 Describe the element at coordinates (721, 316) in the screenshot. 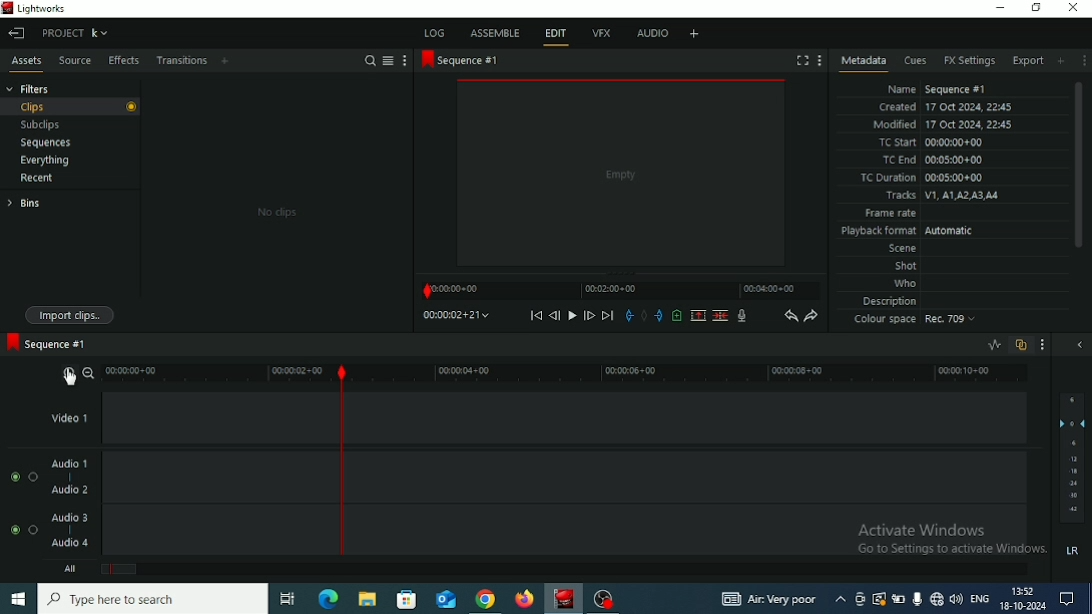

I see `Delete/cut` at that location.